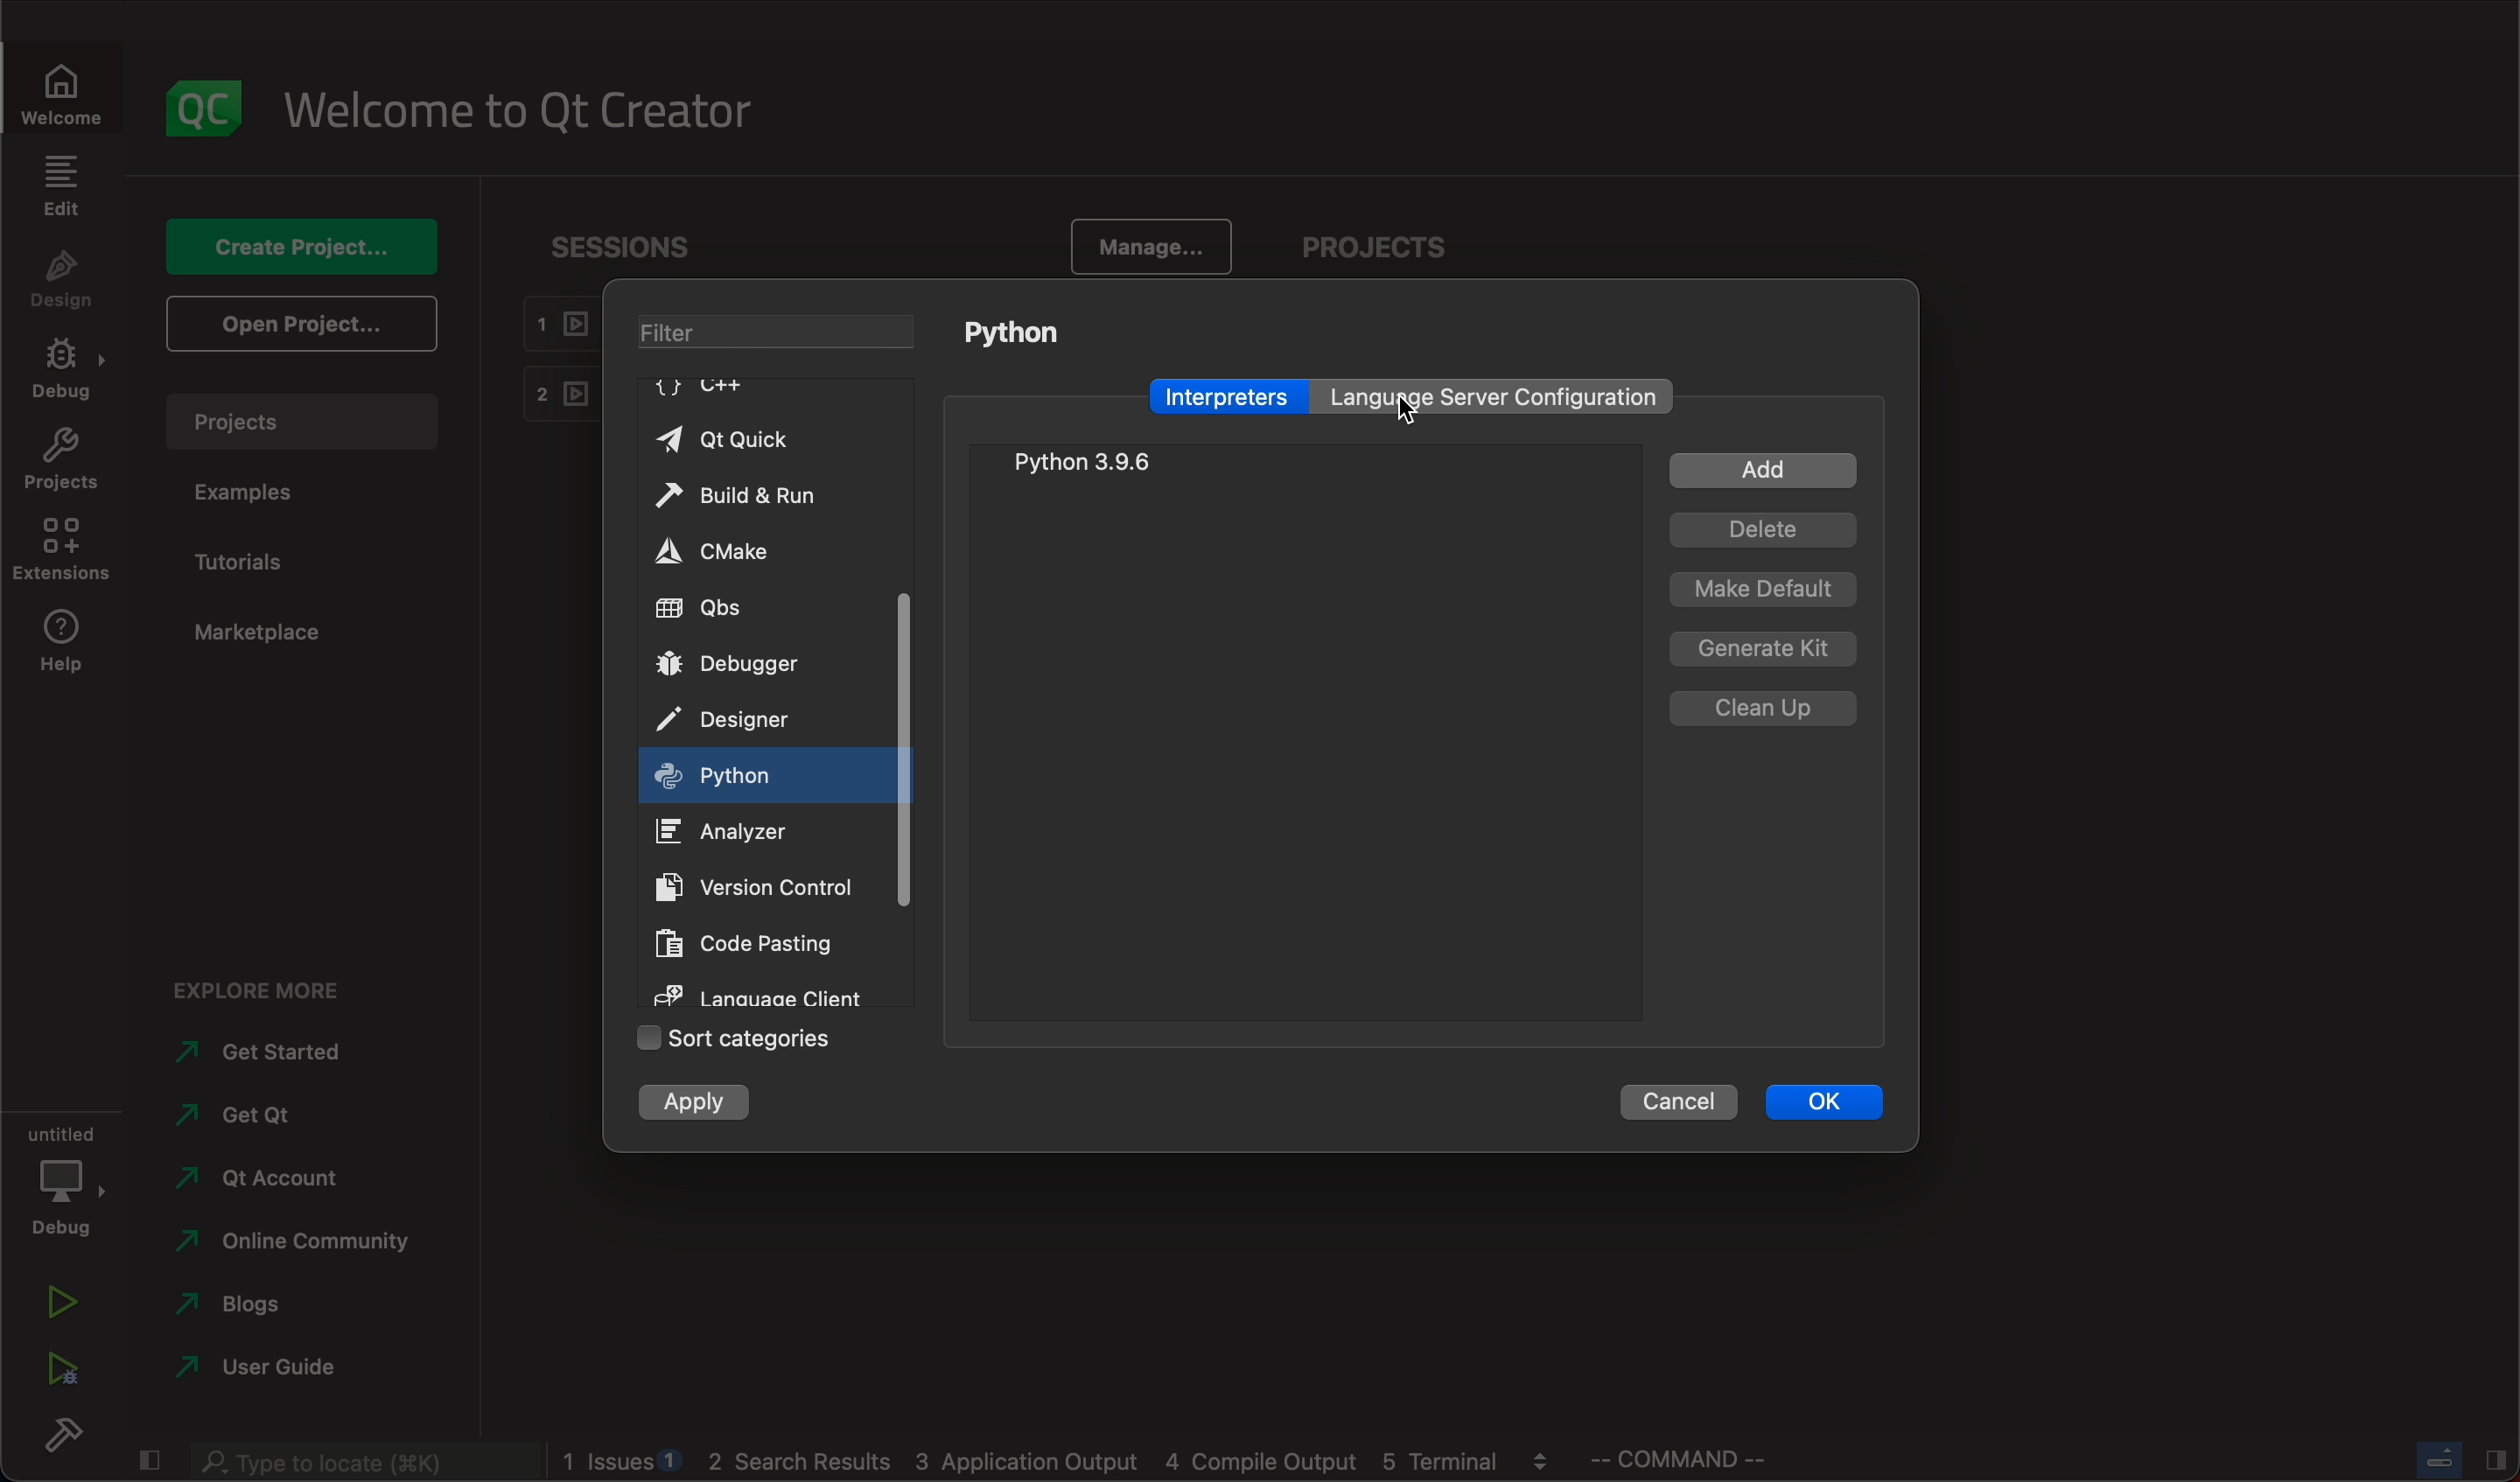  I want to click on open, so click(307, 324).